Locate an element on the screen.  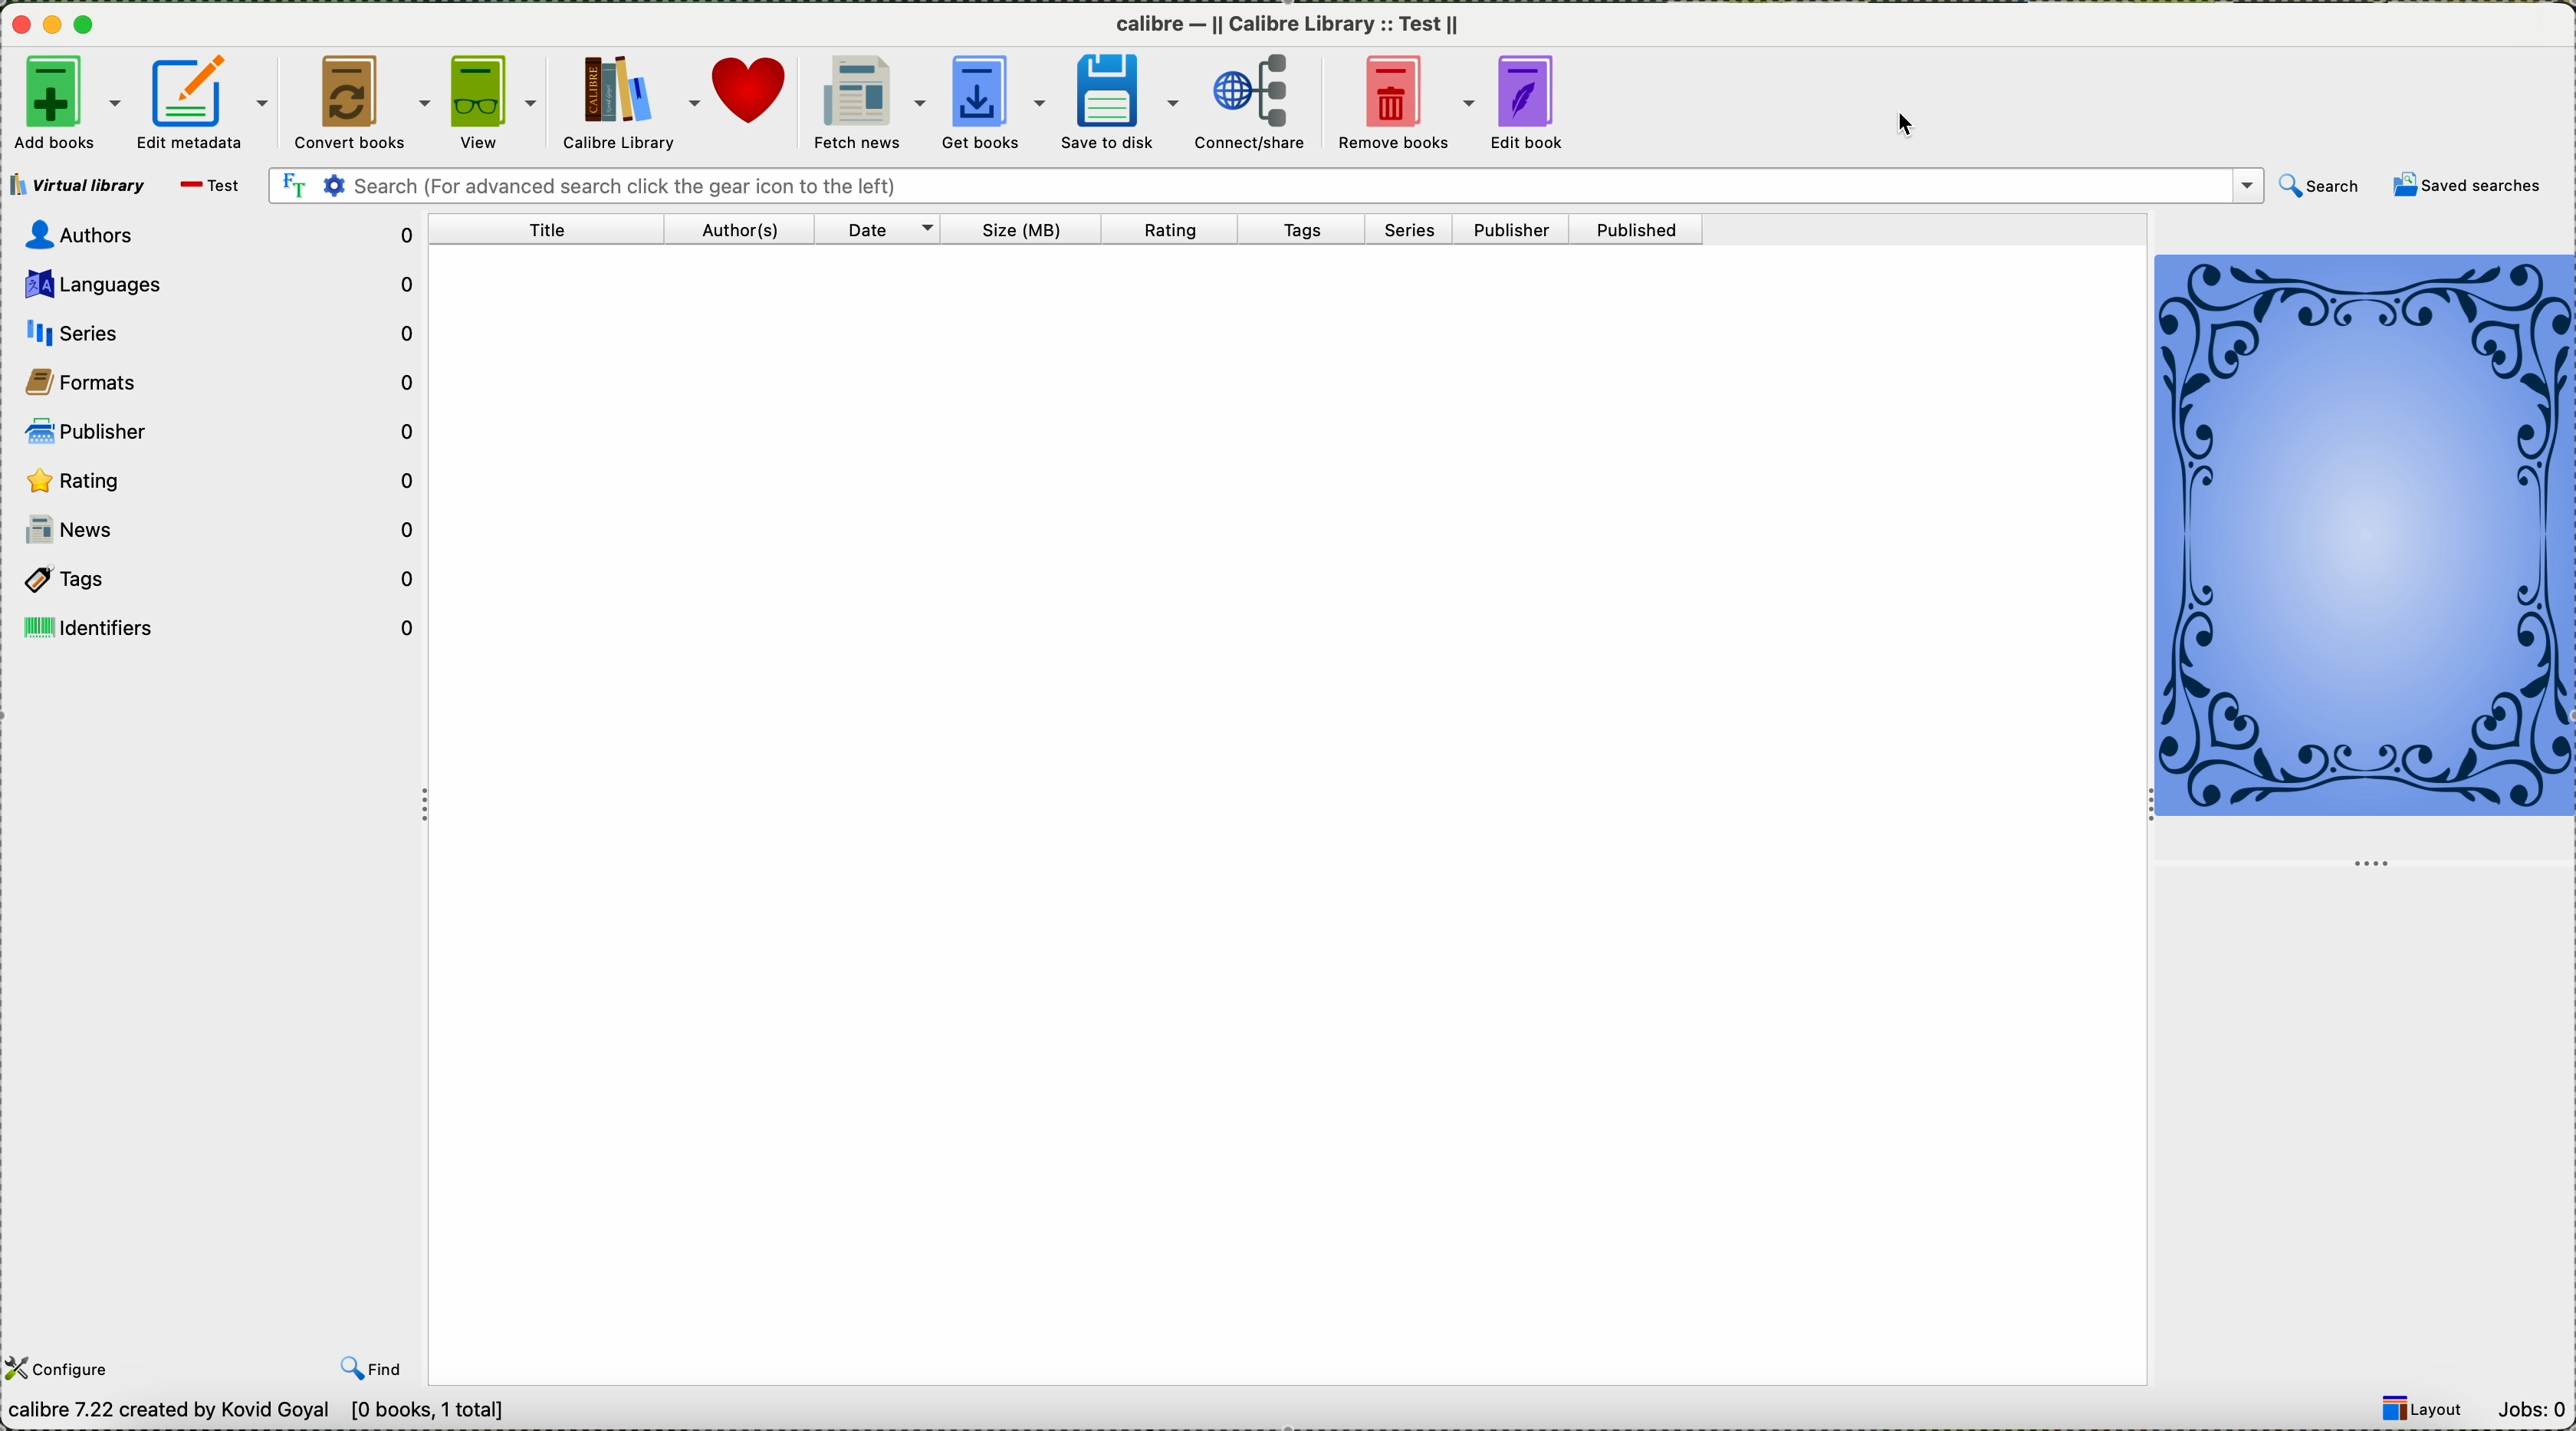
search is located at coordinates (1260, 183).